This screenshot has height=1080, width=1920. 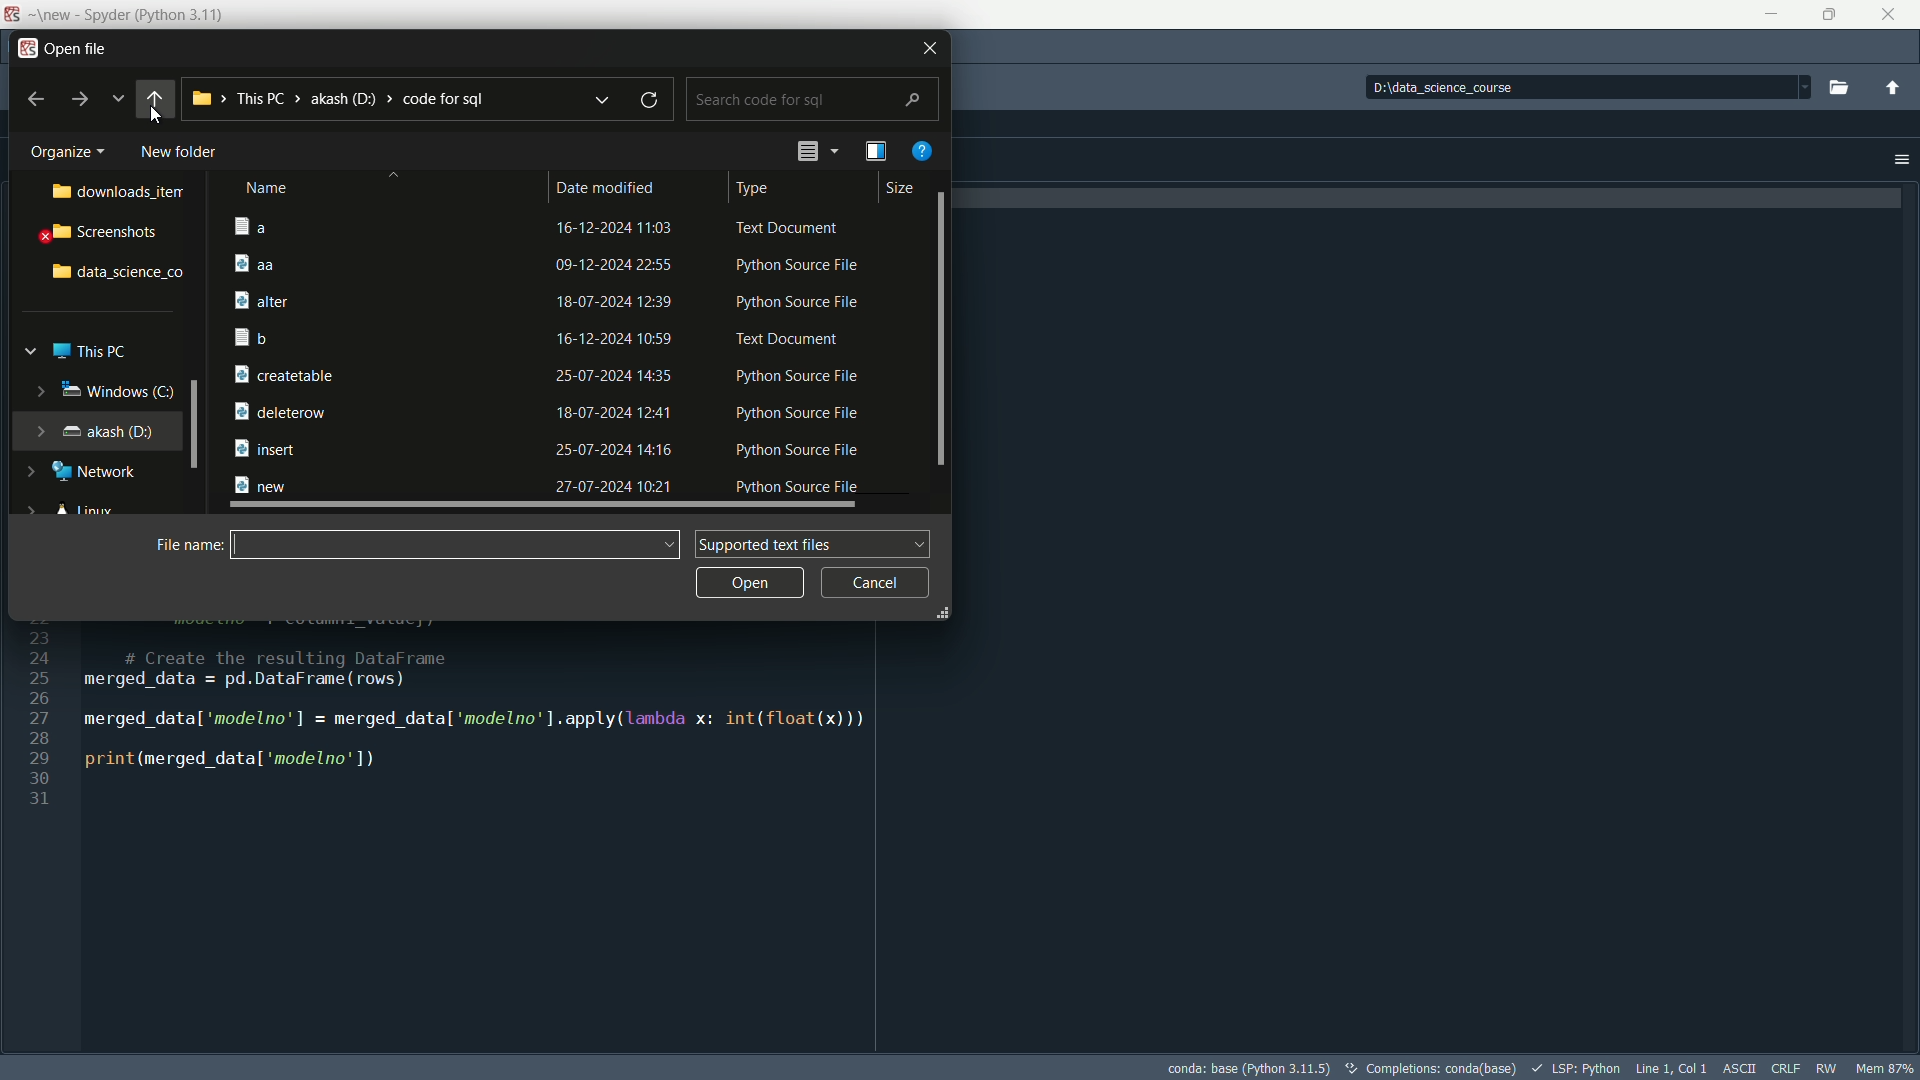 What do you see at coordinates (113, 193) in the screenshot?
I see `downlaods item` at bounding box center [113, 193].